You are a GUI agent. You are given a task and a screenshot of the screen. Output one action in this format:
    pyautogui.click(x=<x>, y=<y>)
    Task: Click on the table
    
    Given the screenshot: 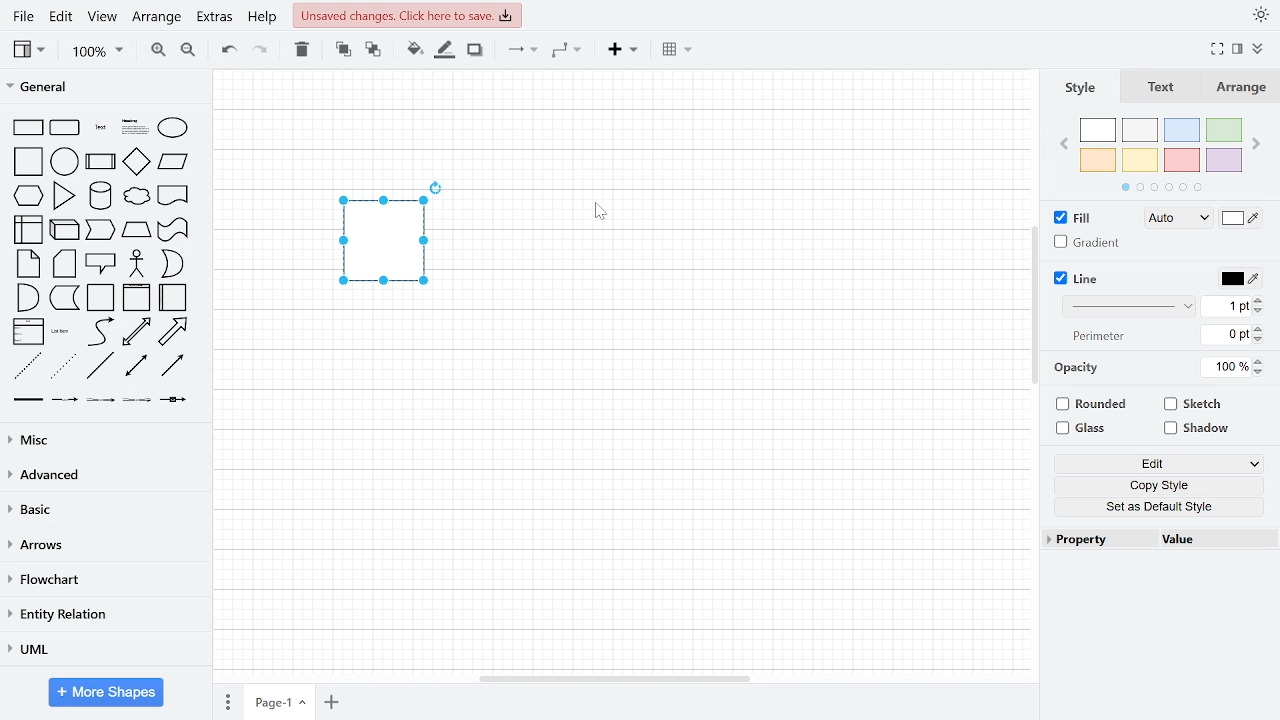 What is the action you would take?
    pyautogui.click(x=676, y=52)
    